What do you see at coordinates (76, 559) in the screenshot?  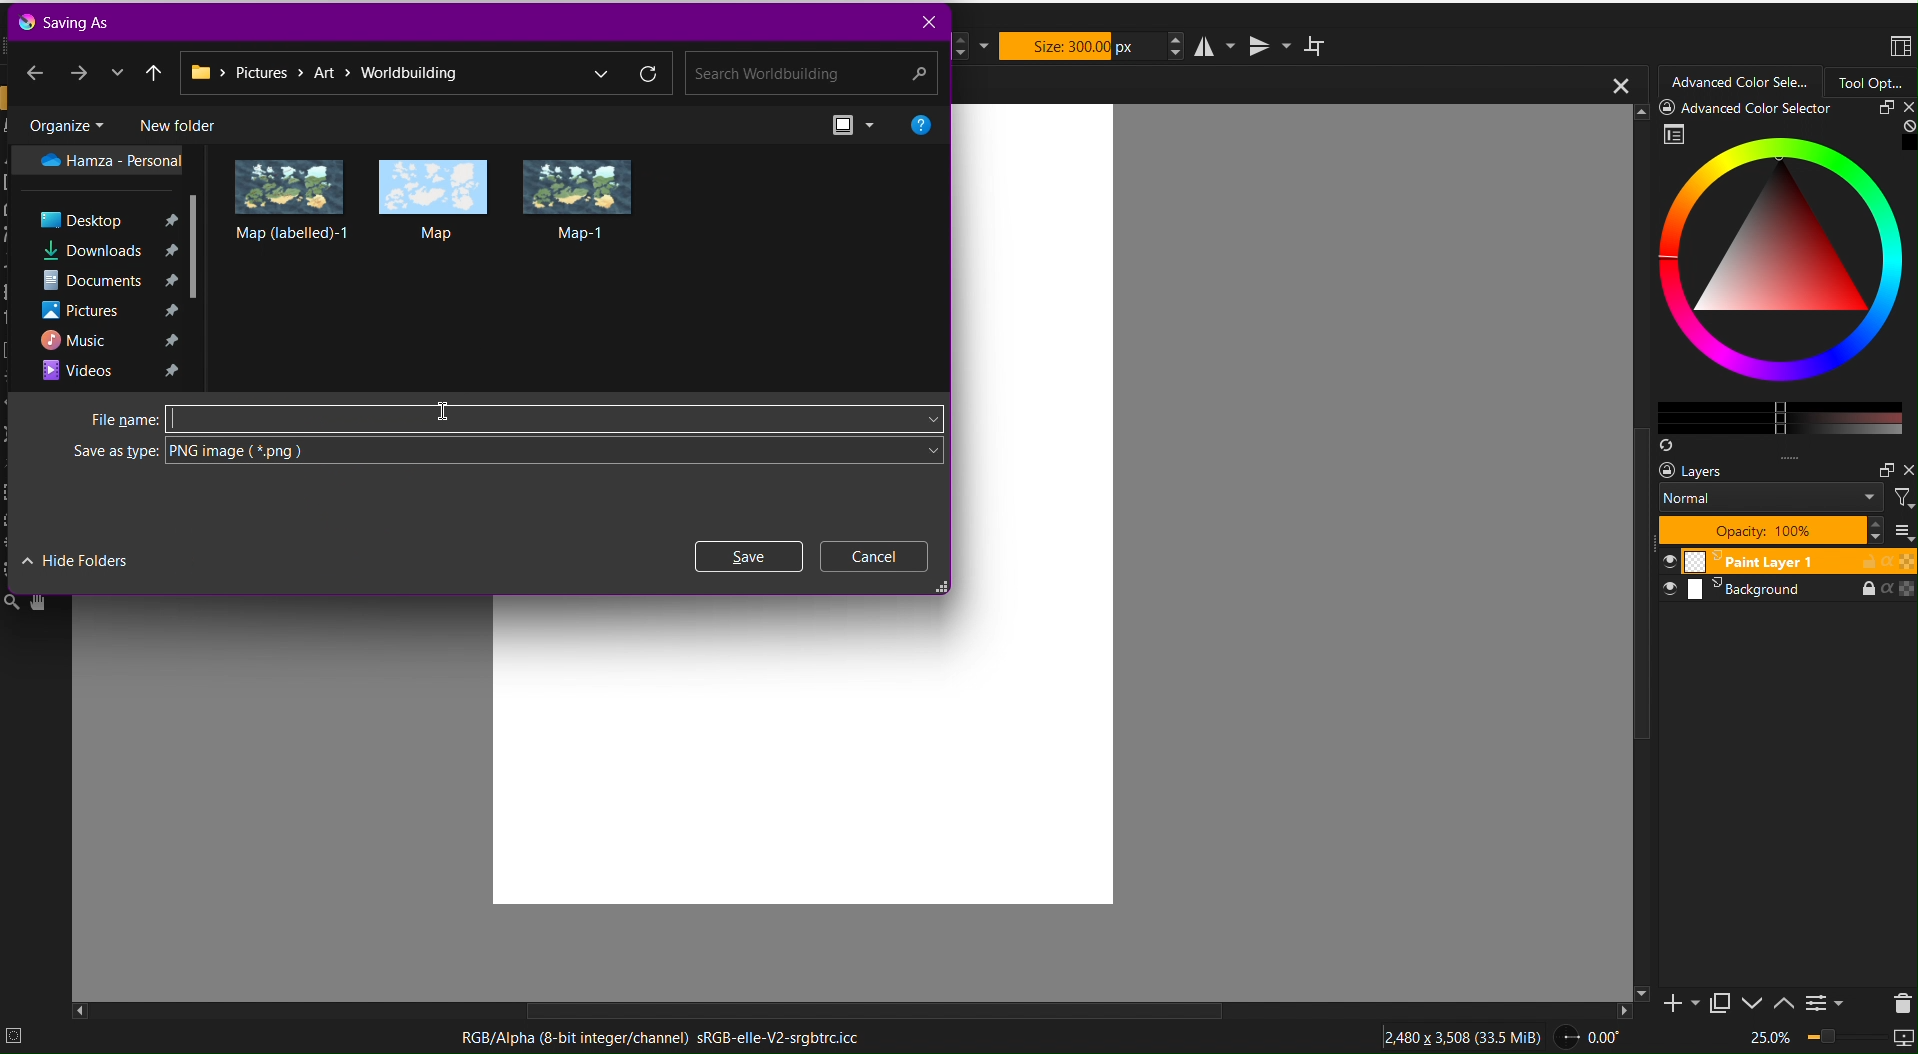 I see `Hide Folders` at bounding box center [76, 559].